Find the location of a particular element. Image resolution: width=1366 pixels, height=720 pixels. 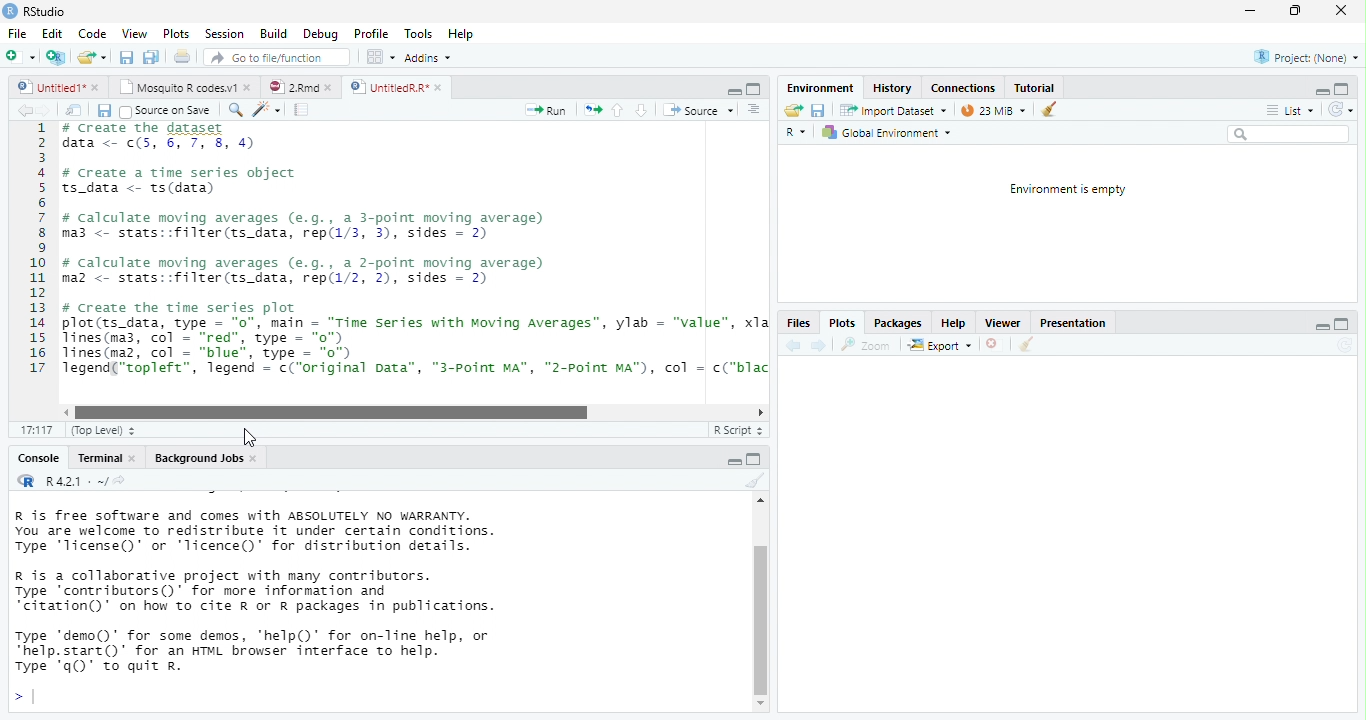

wrokspace pan is located at coordinates (379, 57).